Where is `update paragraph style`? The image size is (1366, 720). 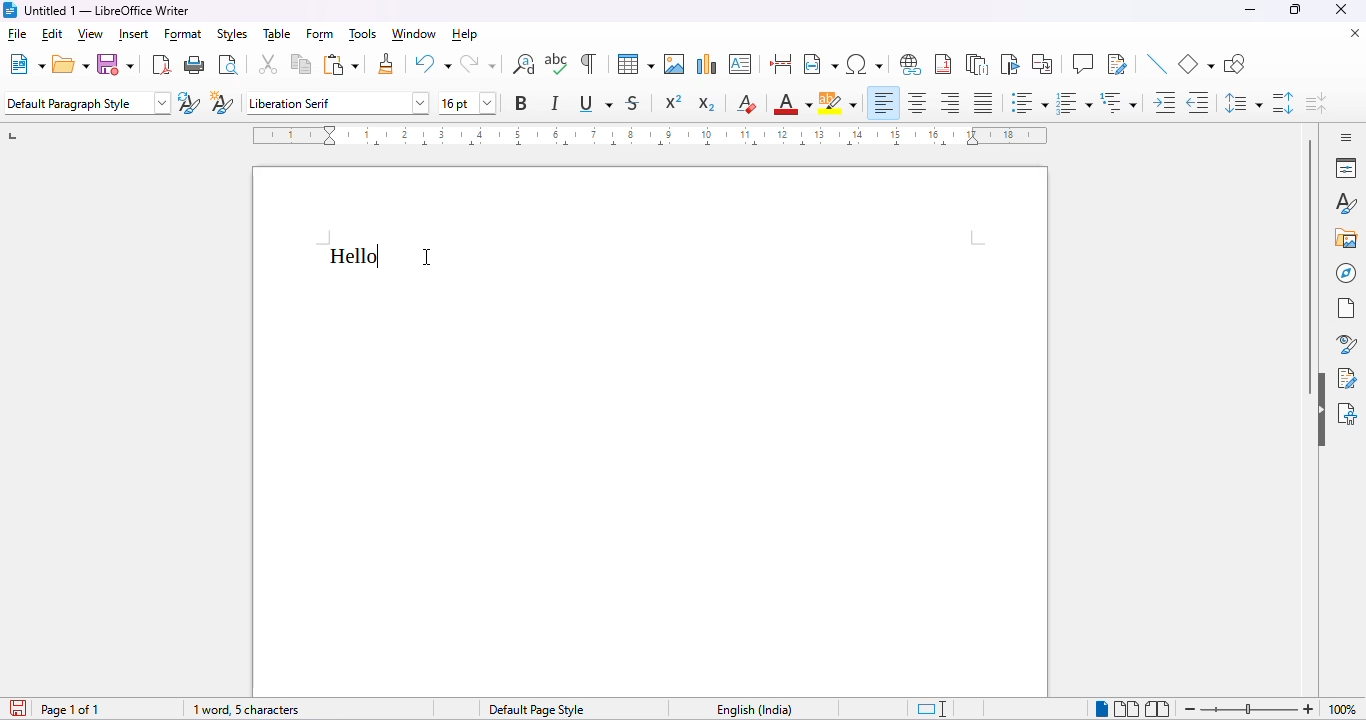 update paragraph style is located at coordinates (189, 102).